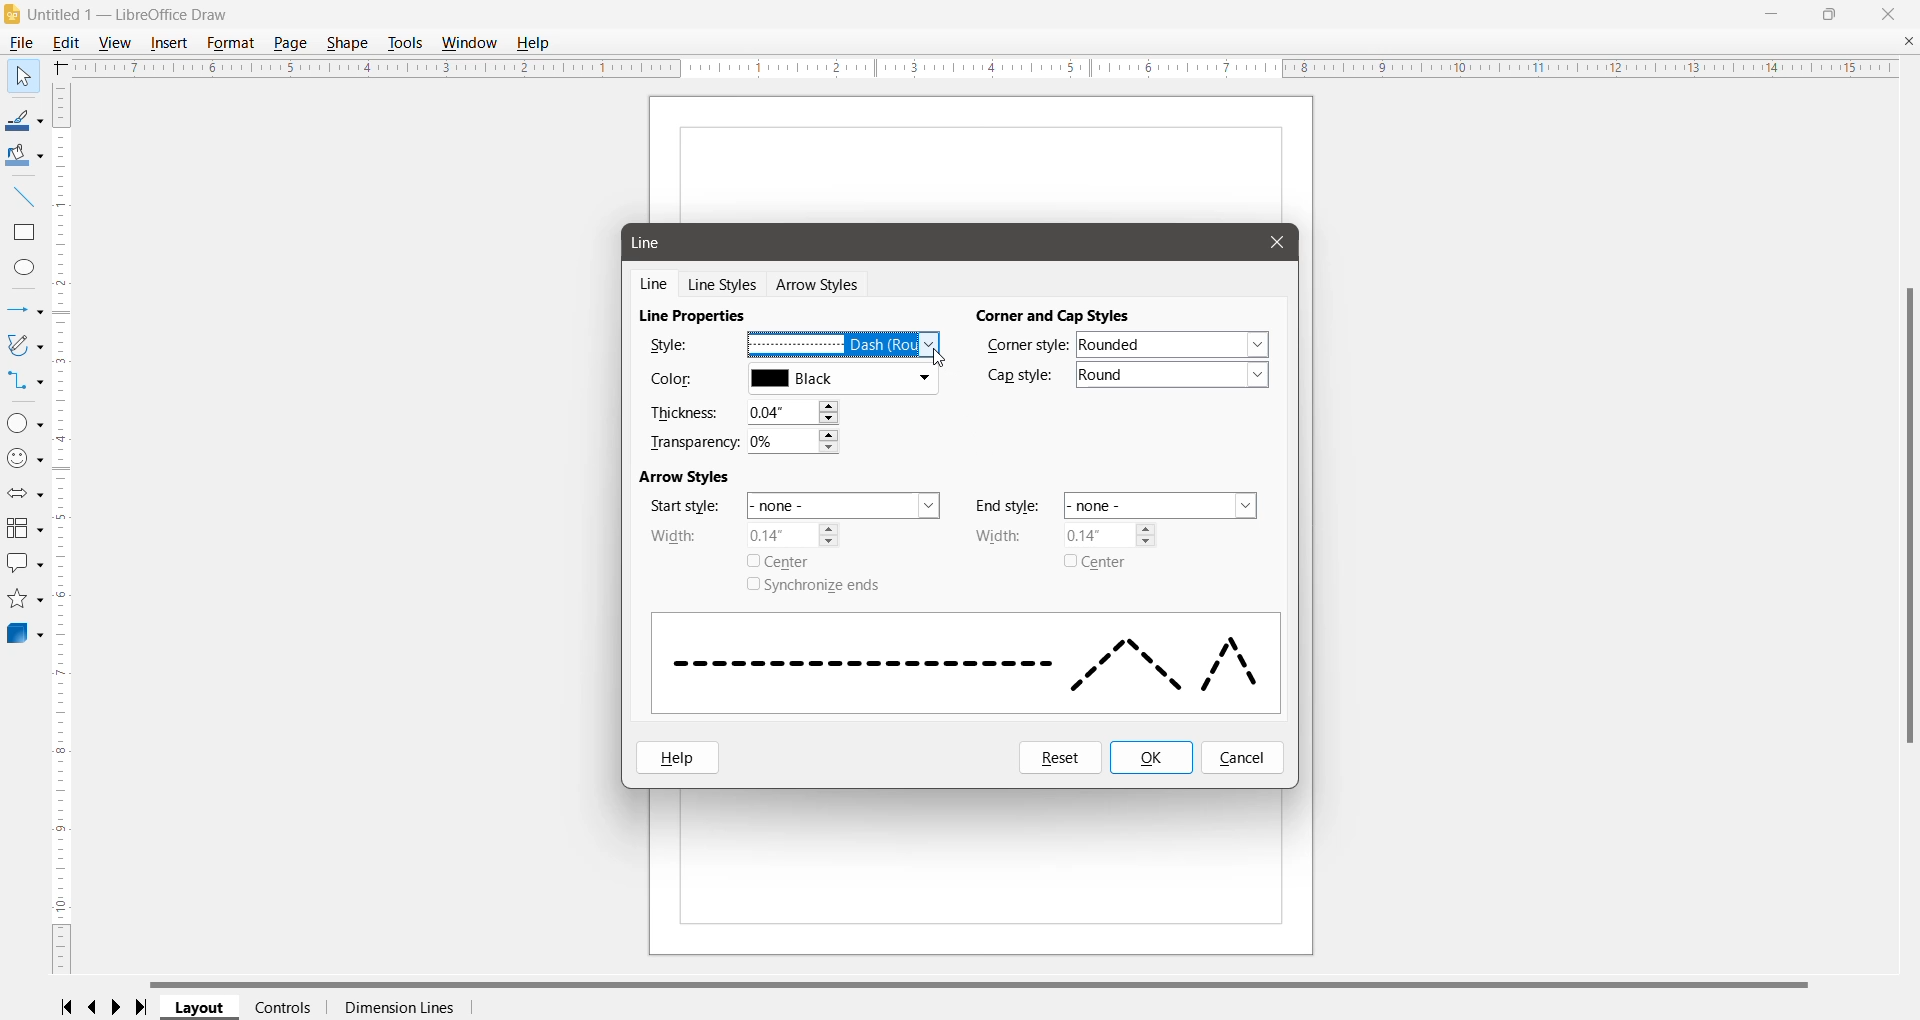 This screenshot has width=1920, height=1020. Describe the element at coordinates (118, 1008) in the screenshot. I see `Scroll to next page` at that location.